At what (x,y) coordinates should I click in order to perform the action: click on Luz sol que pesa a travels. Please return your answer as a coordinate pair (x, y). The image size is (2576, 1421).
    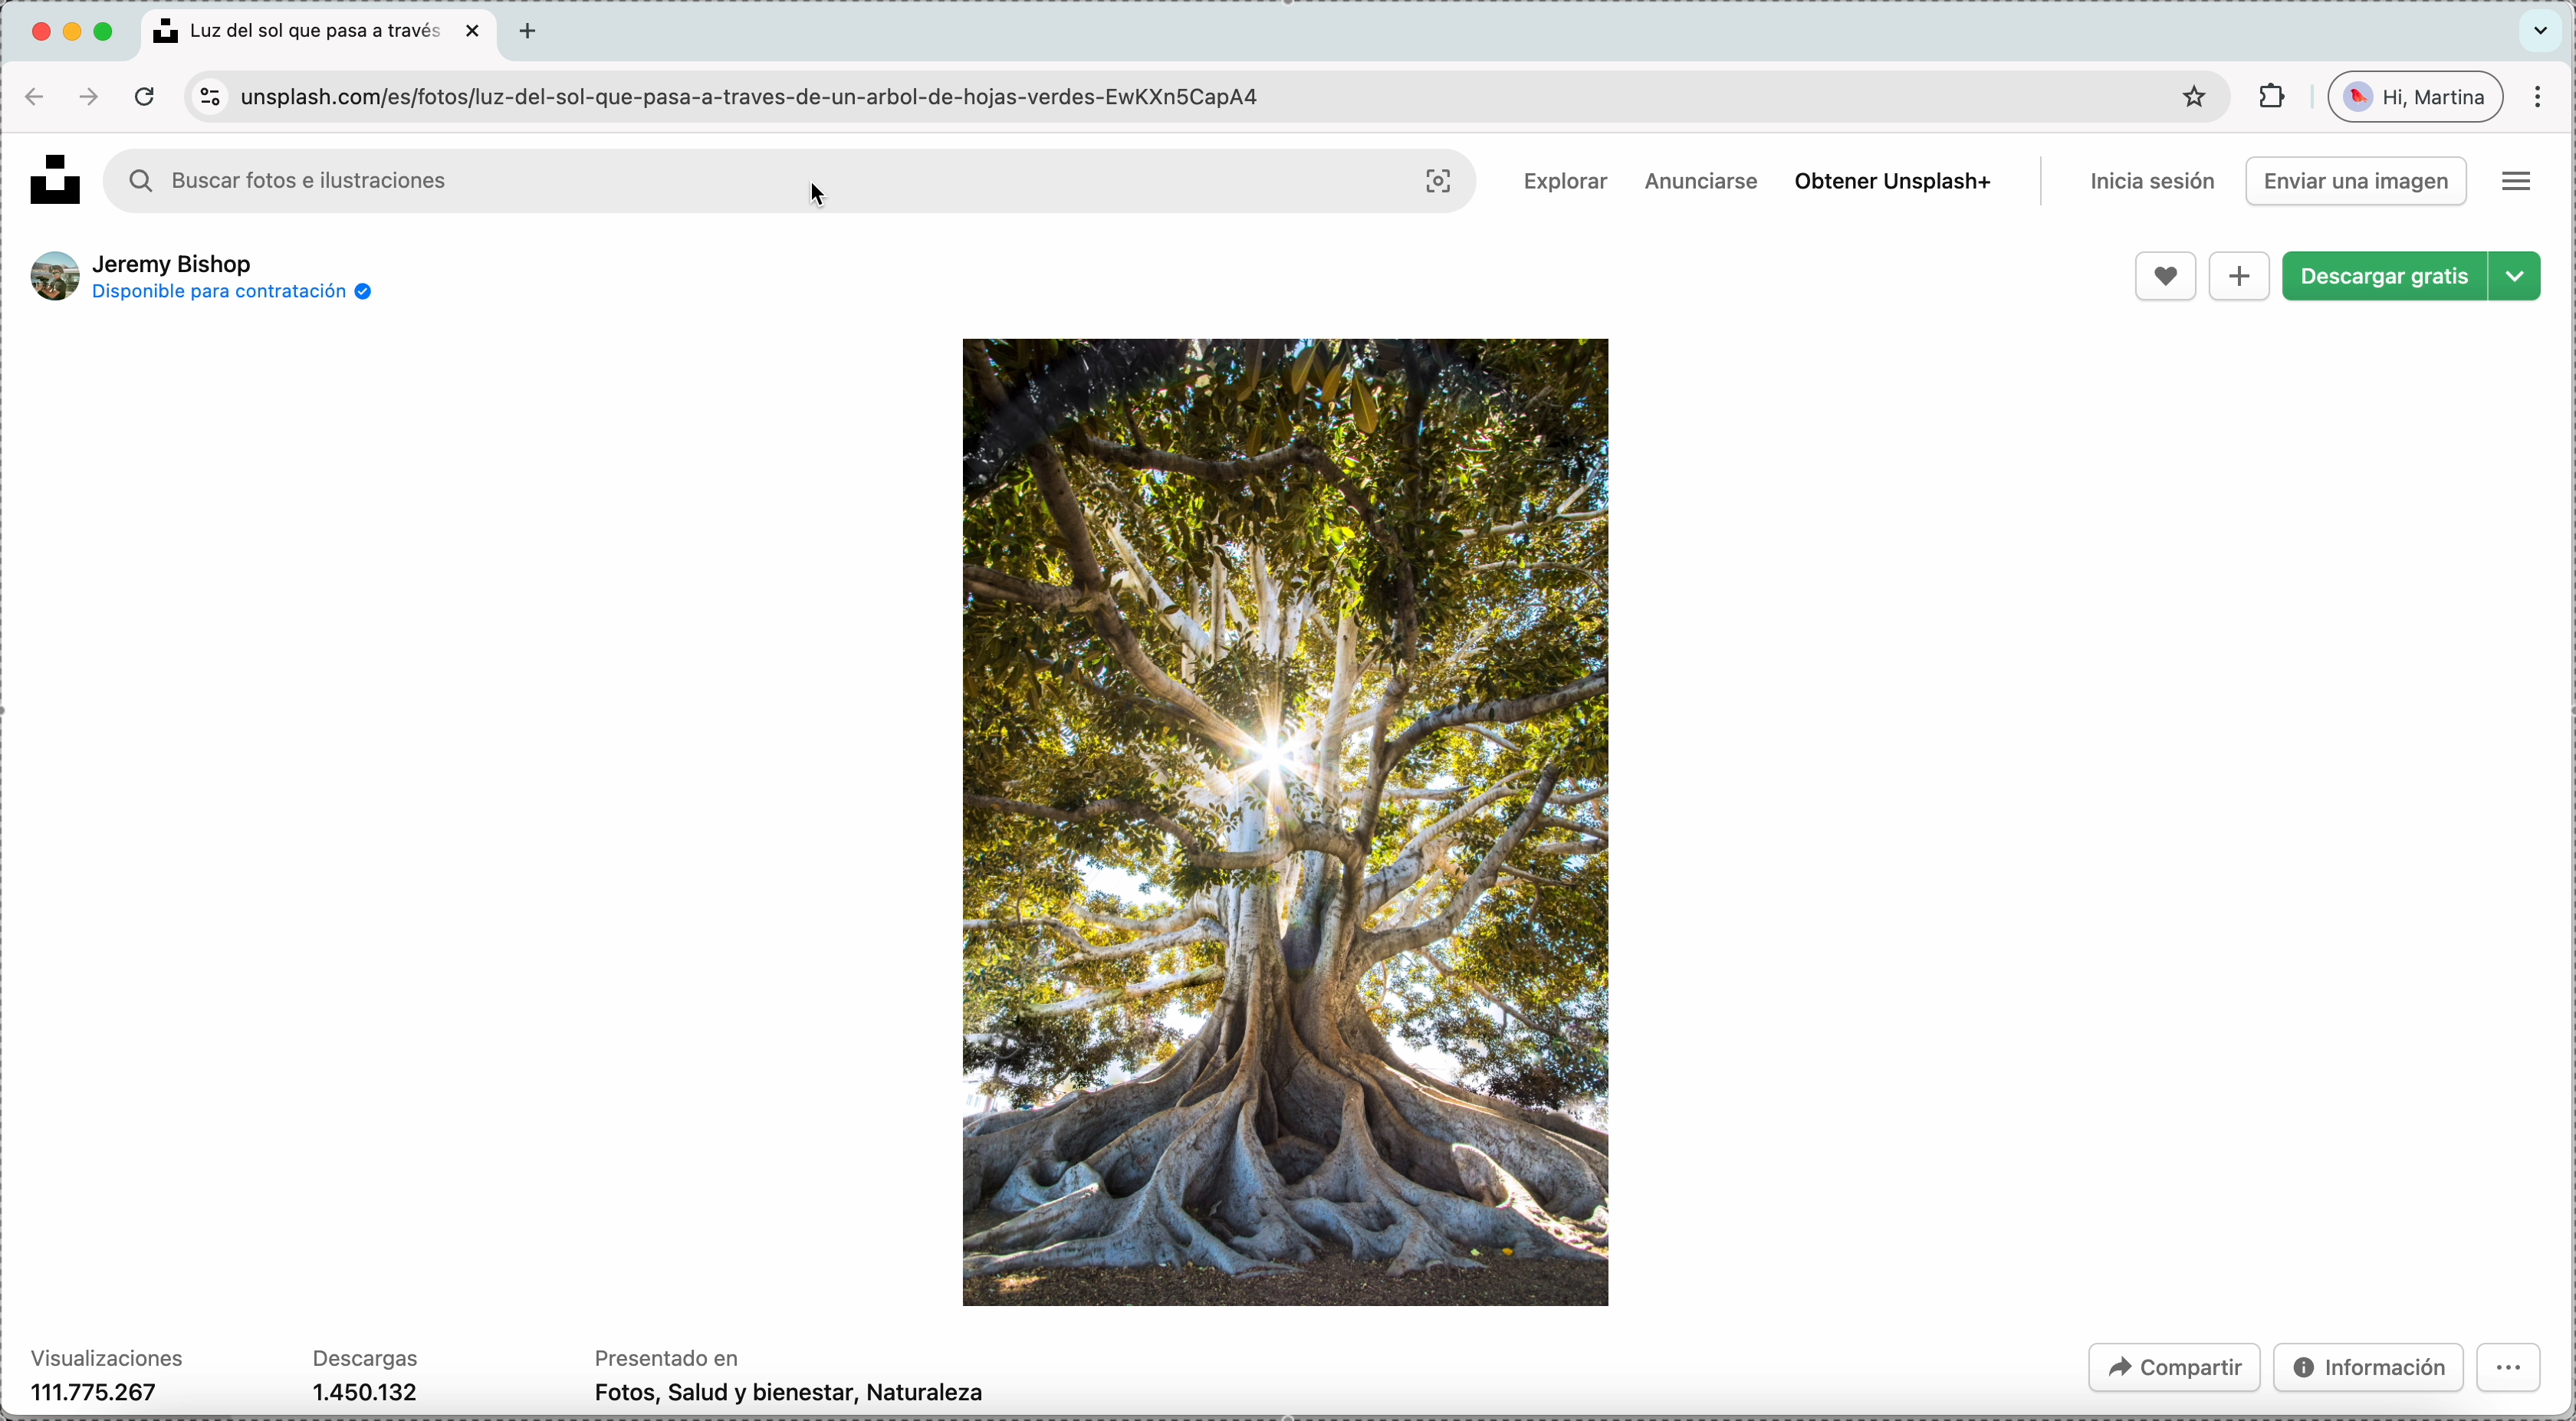
    Looking at the image, I should click on (302, 28).